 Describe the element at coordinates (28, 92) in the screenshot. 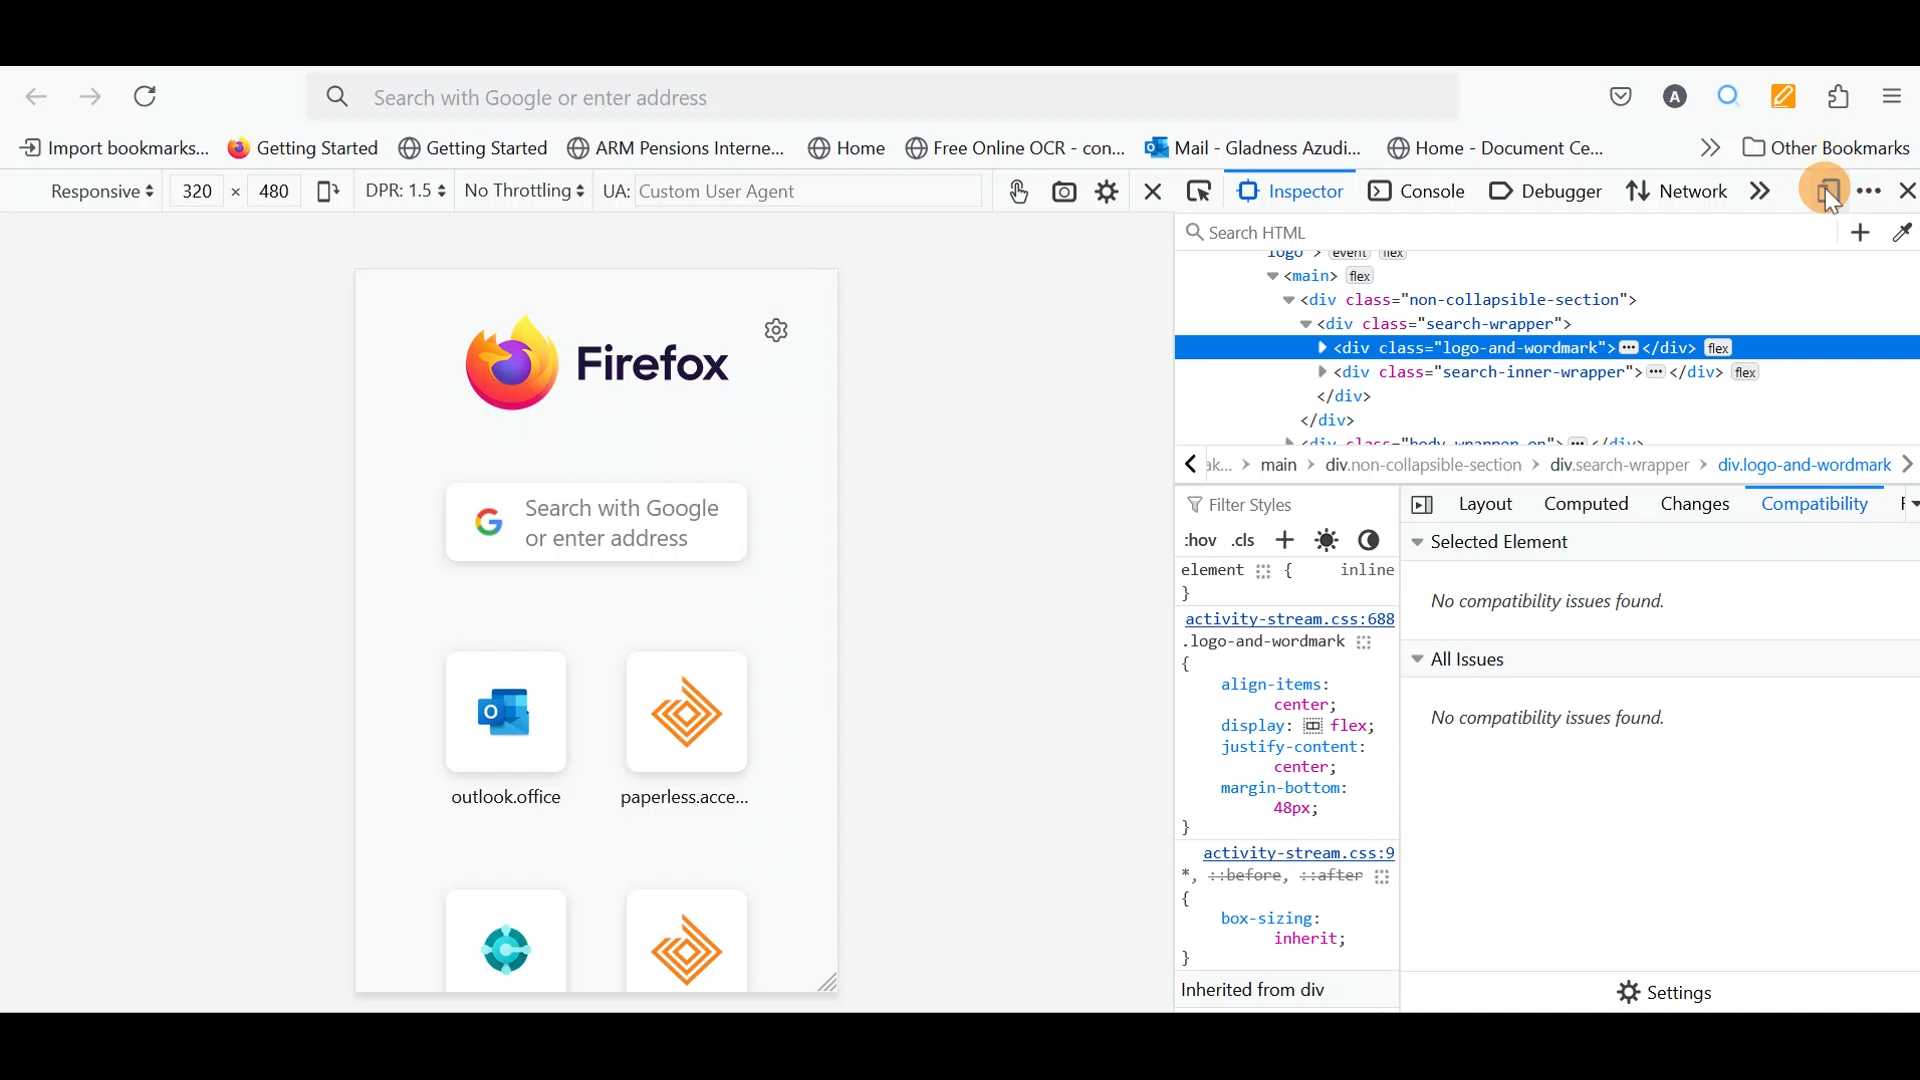

I see `Go back one page` at that location.